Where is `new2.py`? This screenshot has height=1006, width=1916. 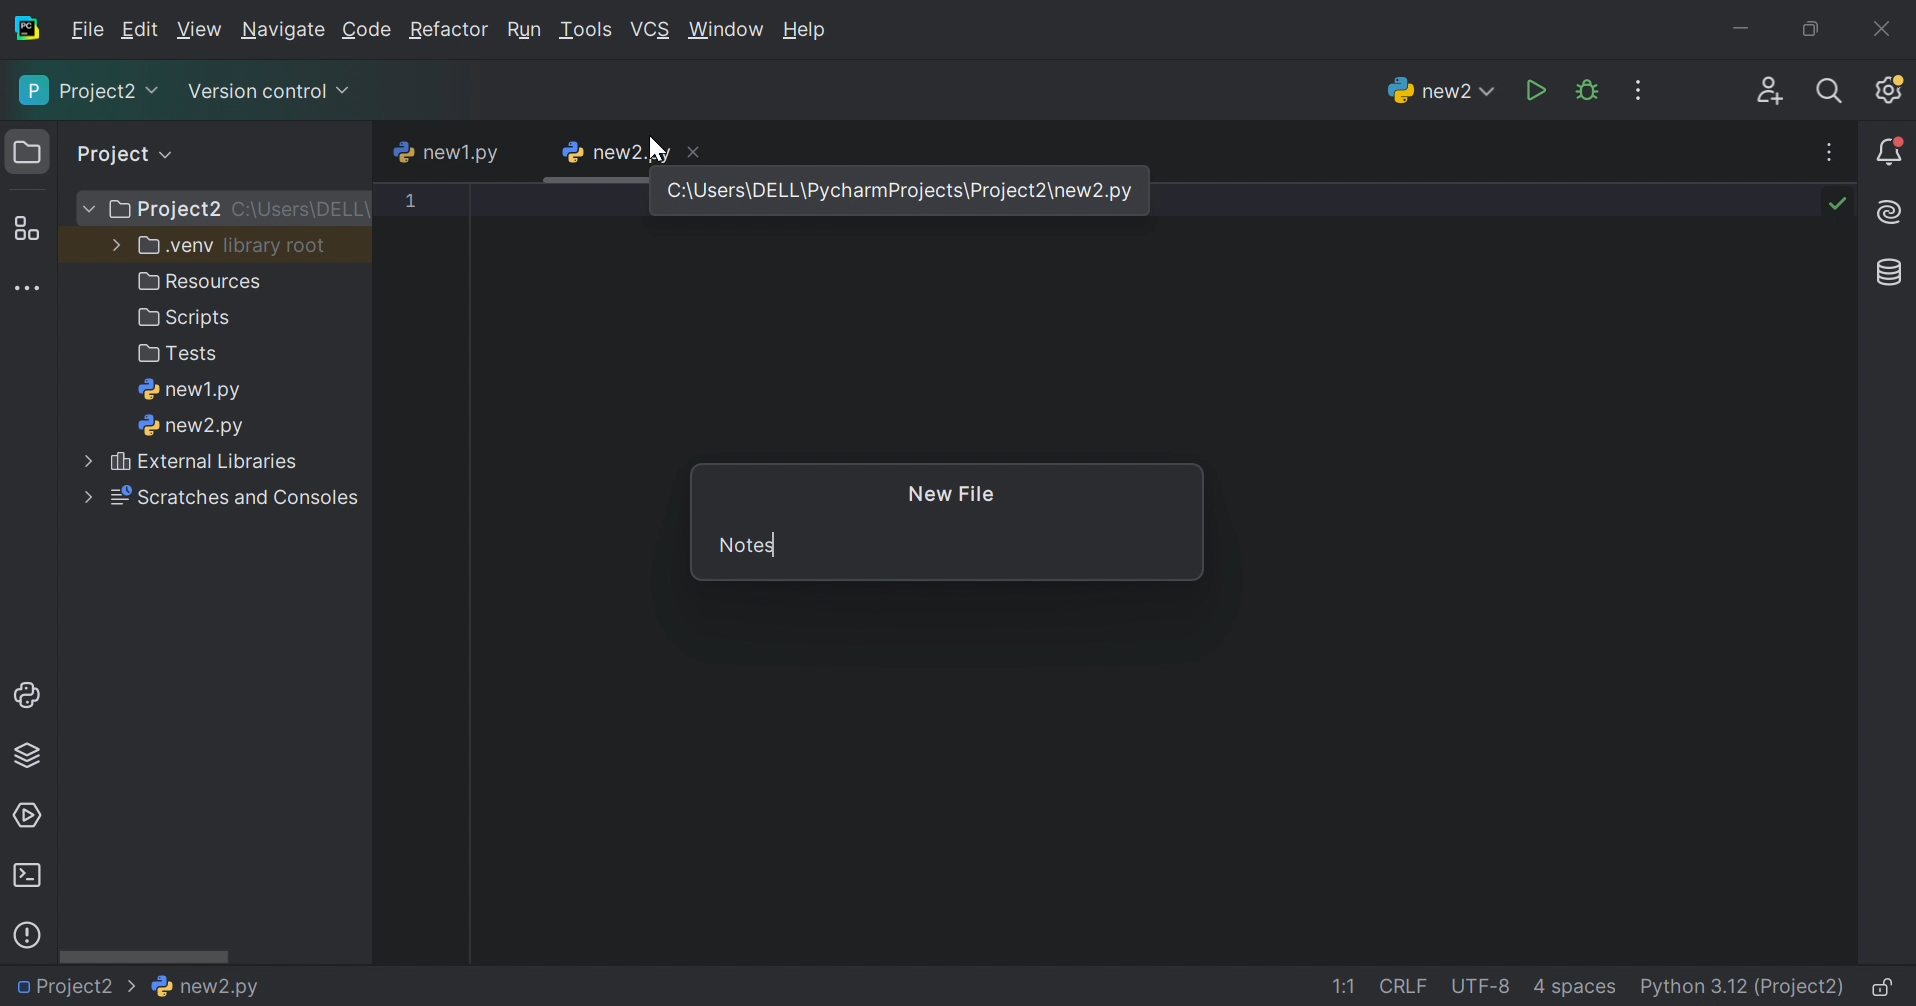 new2.py is located at coordinates (213, 990).